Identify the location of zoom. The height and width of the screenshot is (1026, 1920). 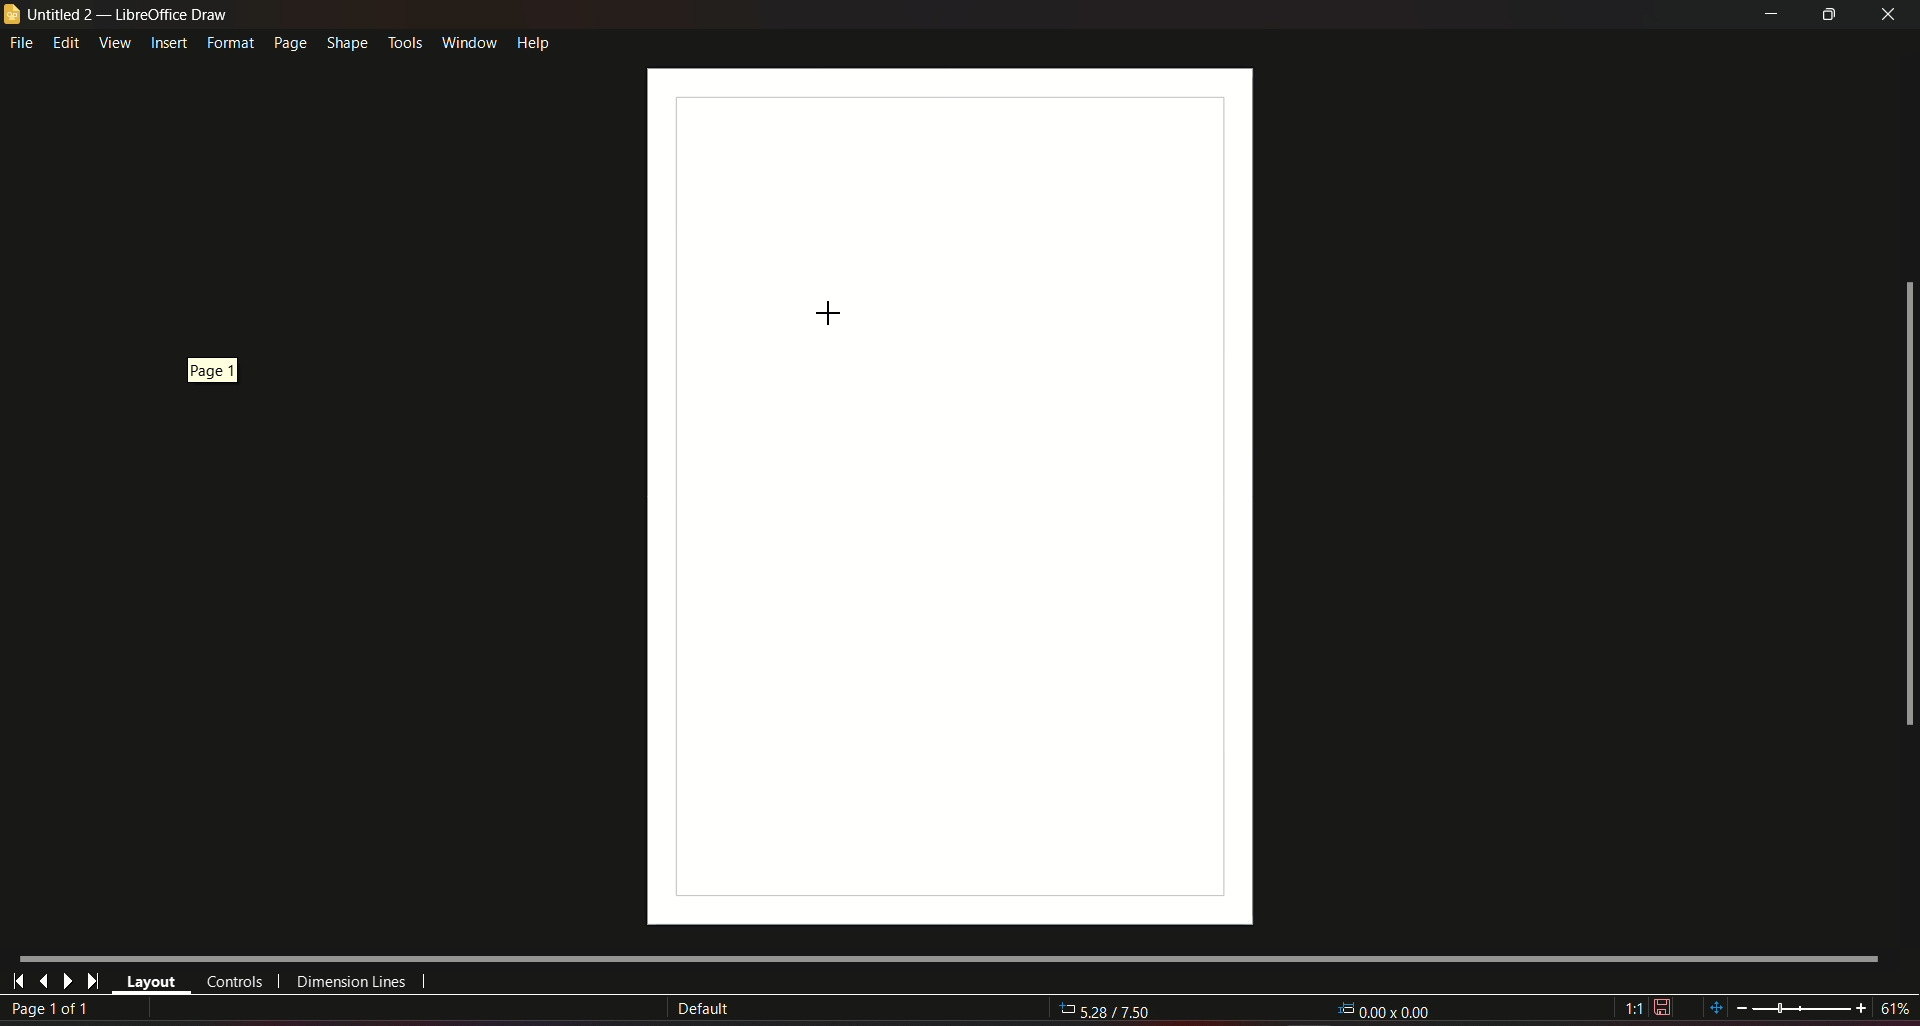
(1807, 1005).